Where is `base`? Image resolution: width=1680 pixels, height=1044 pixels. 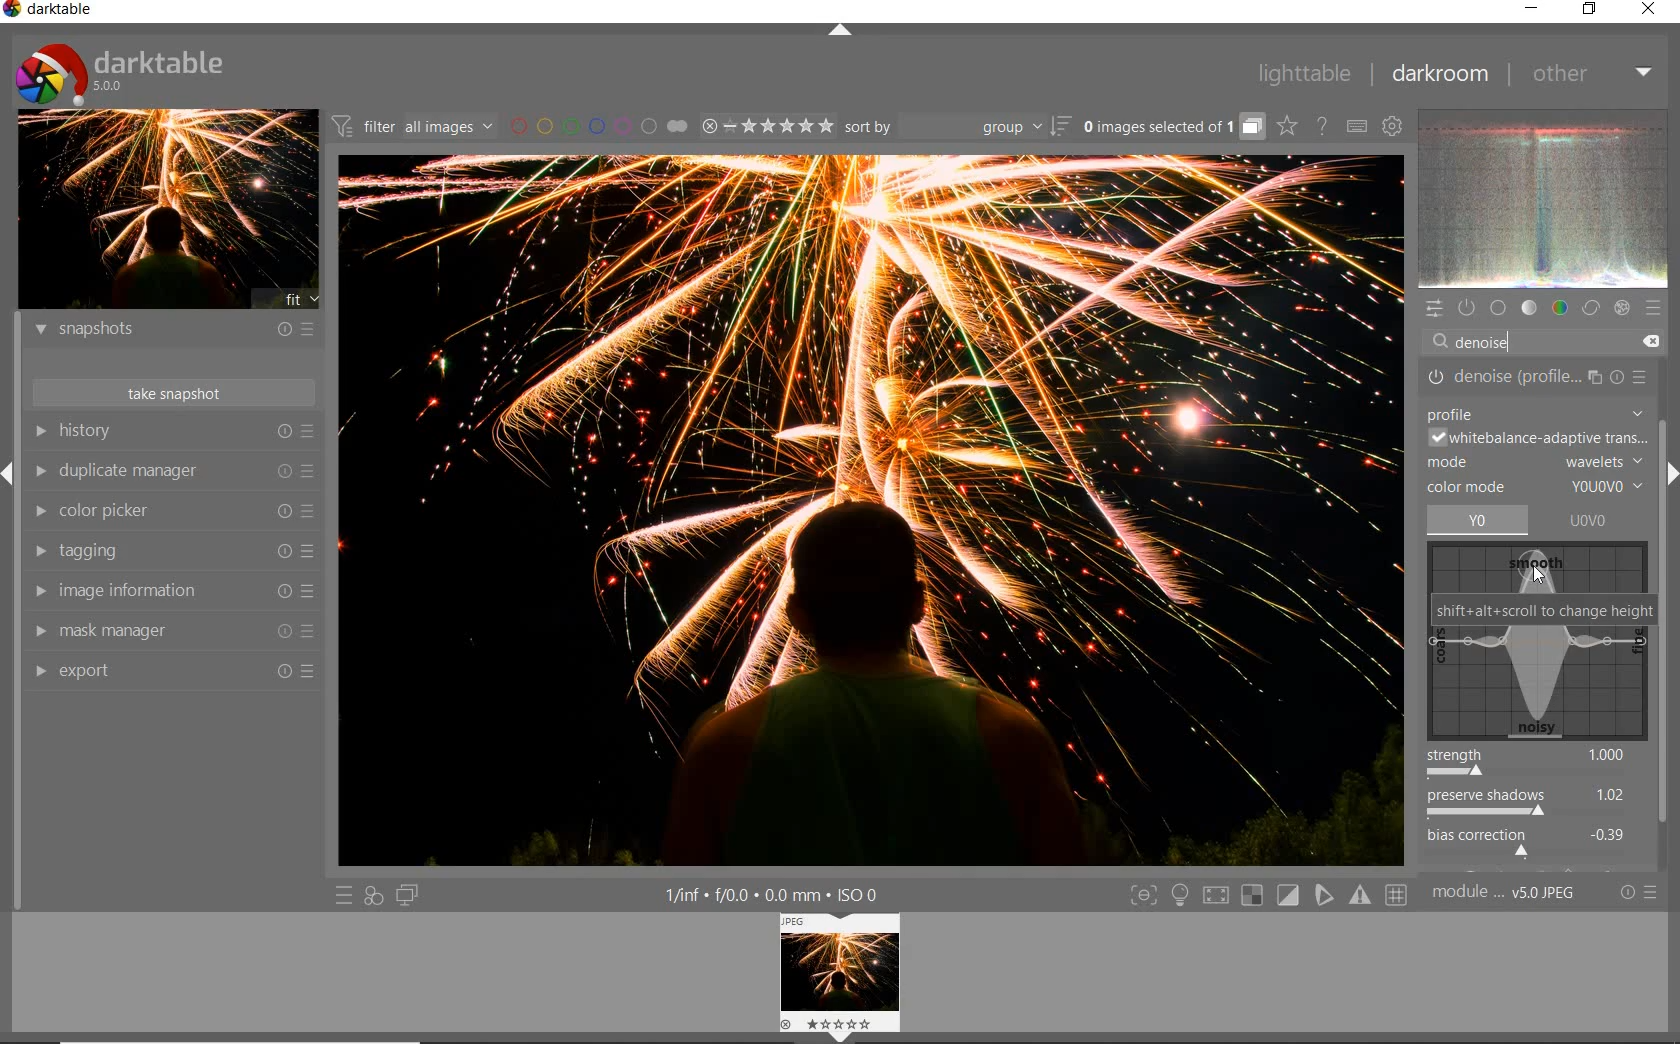
base is located at coordinates (1500, 309).